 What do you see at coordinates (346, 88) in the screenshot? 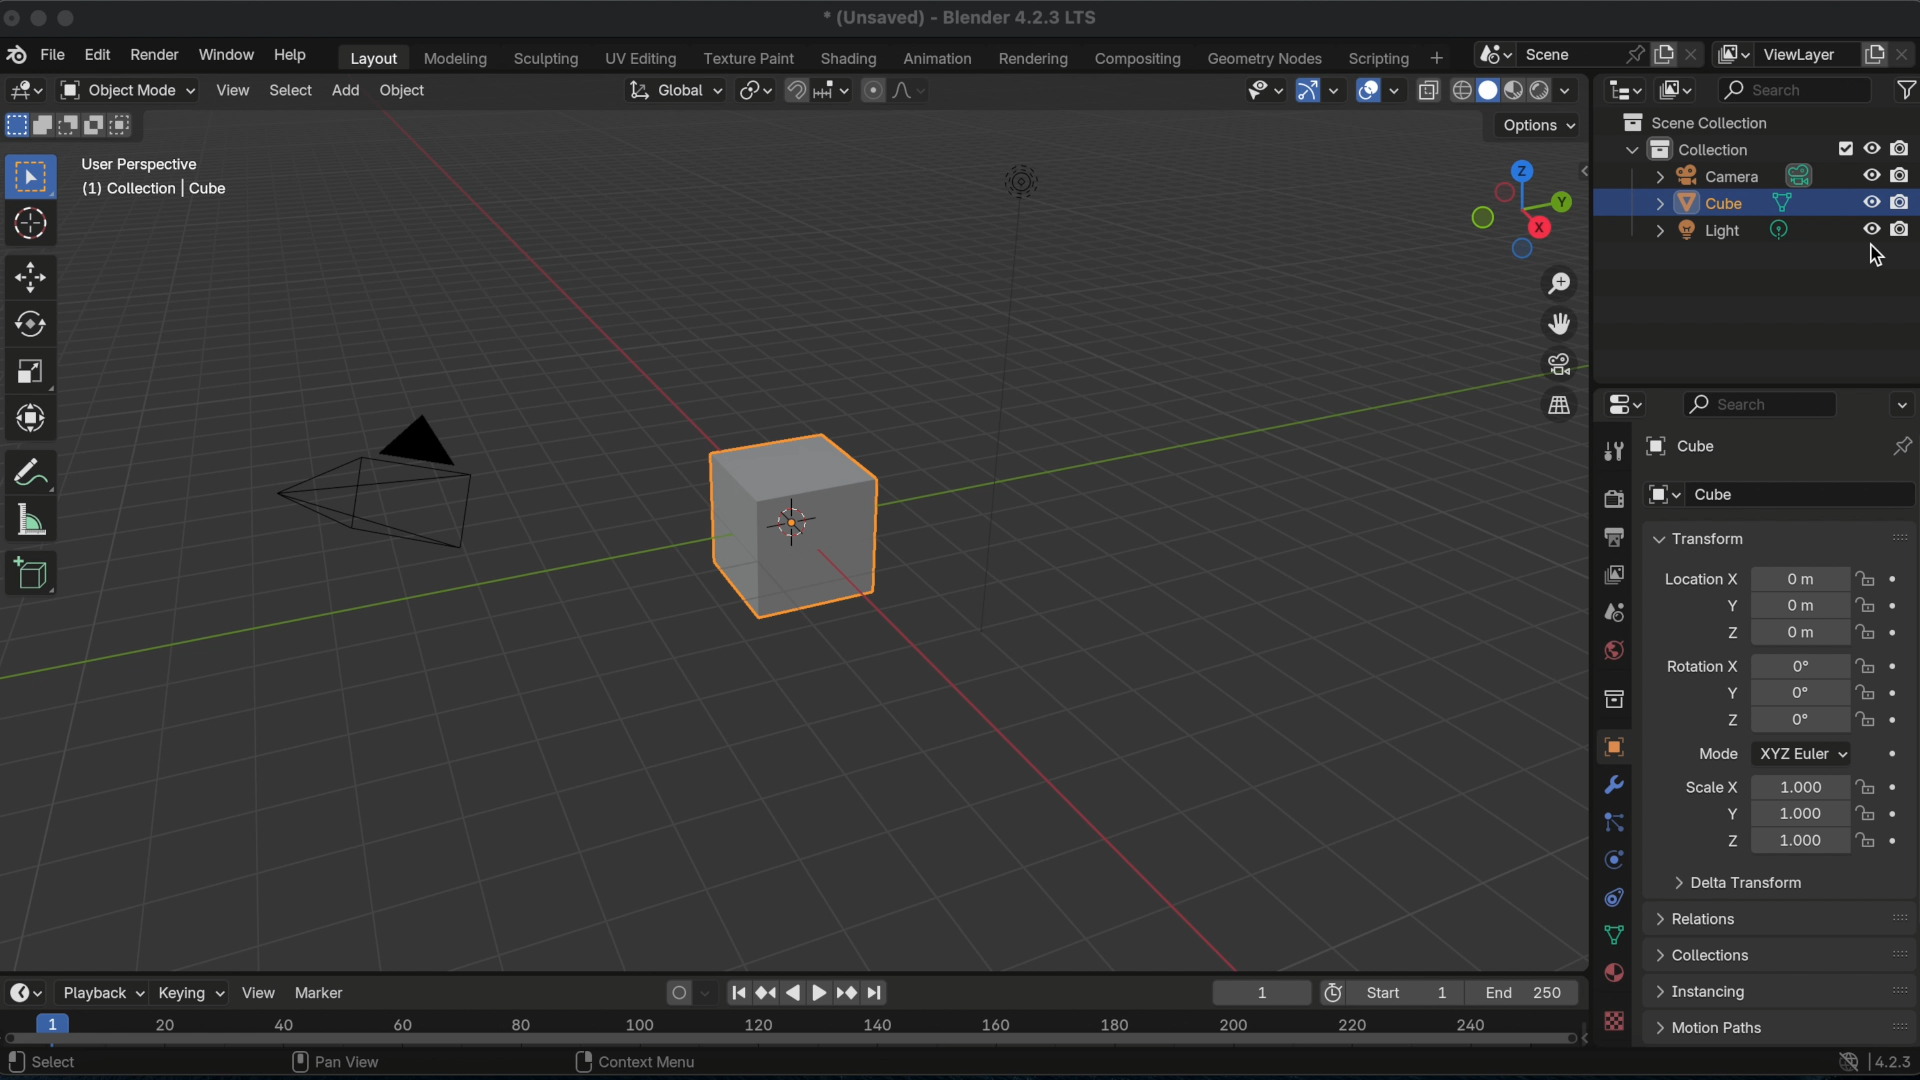
I see `add` at bounding box center [346, 88].